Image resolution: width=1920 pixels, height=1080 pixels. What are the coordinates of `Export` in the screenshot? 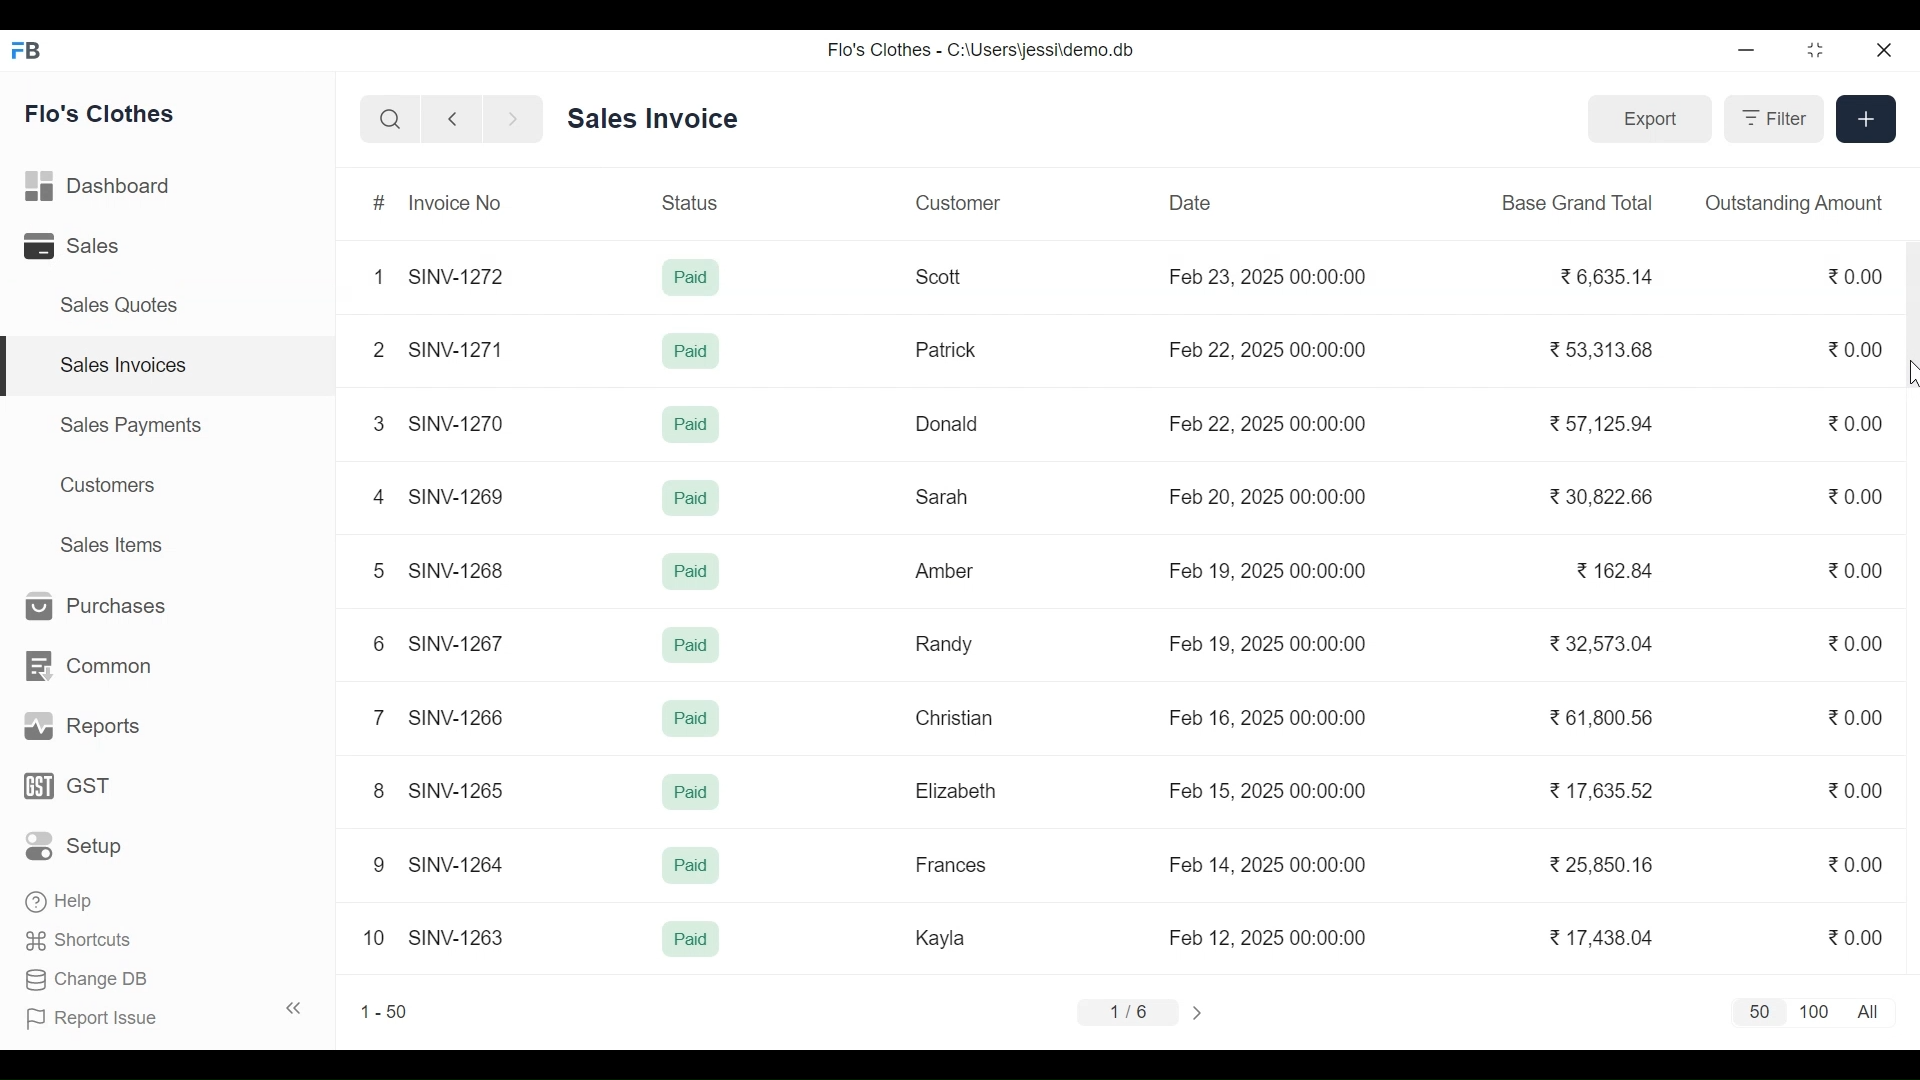 It's located at (1646, 117).